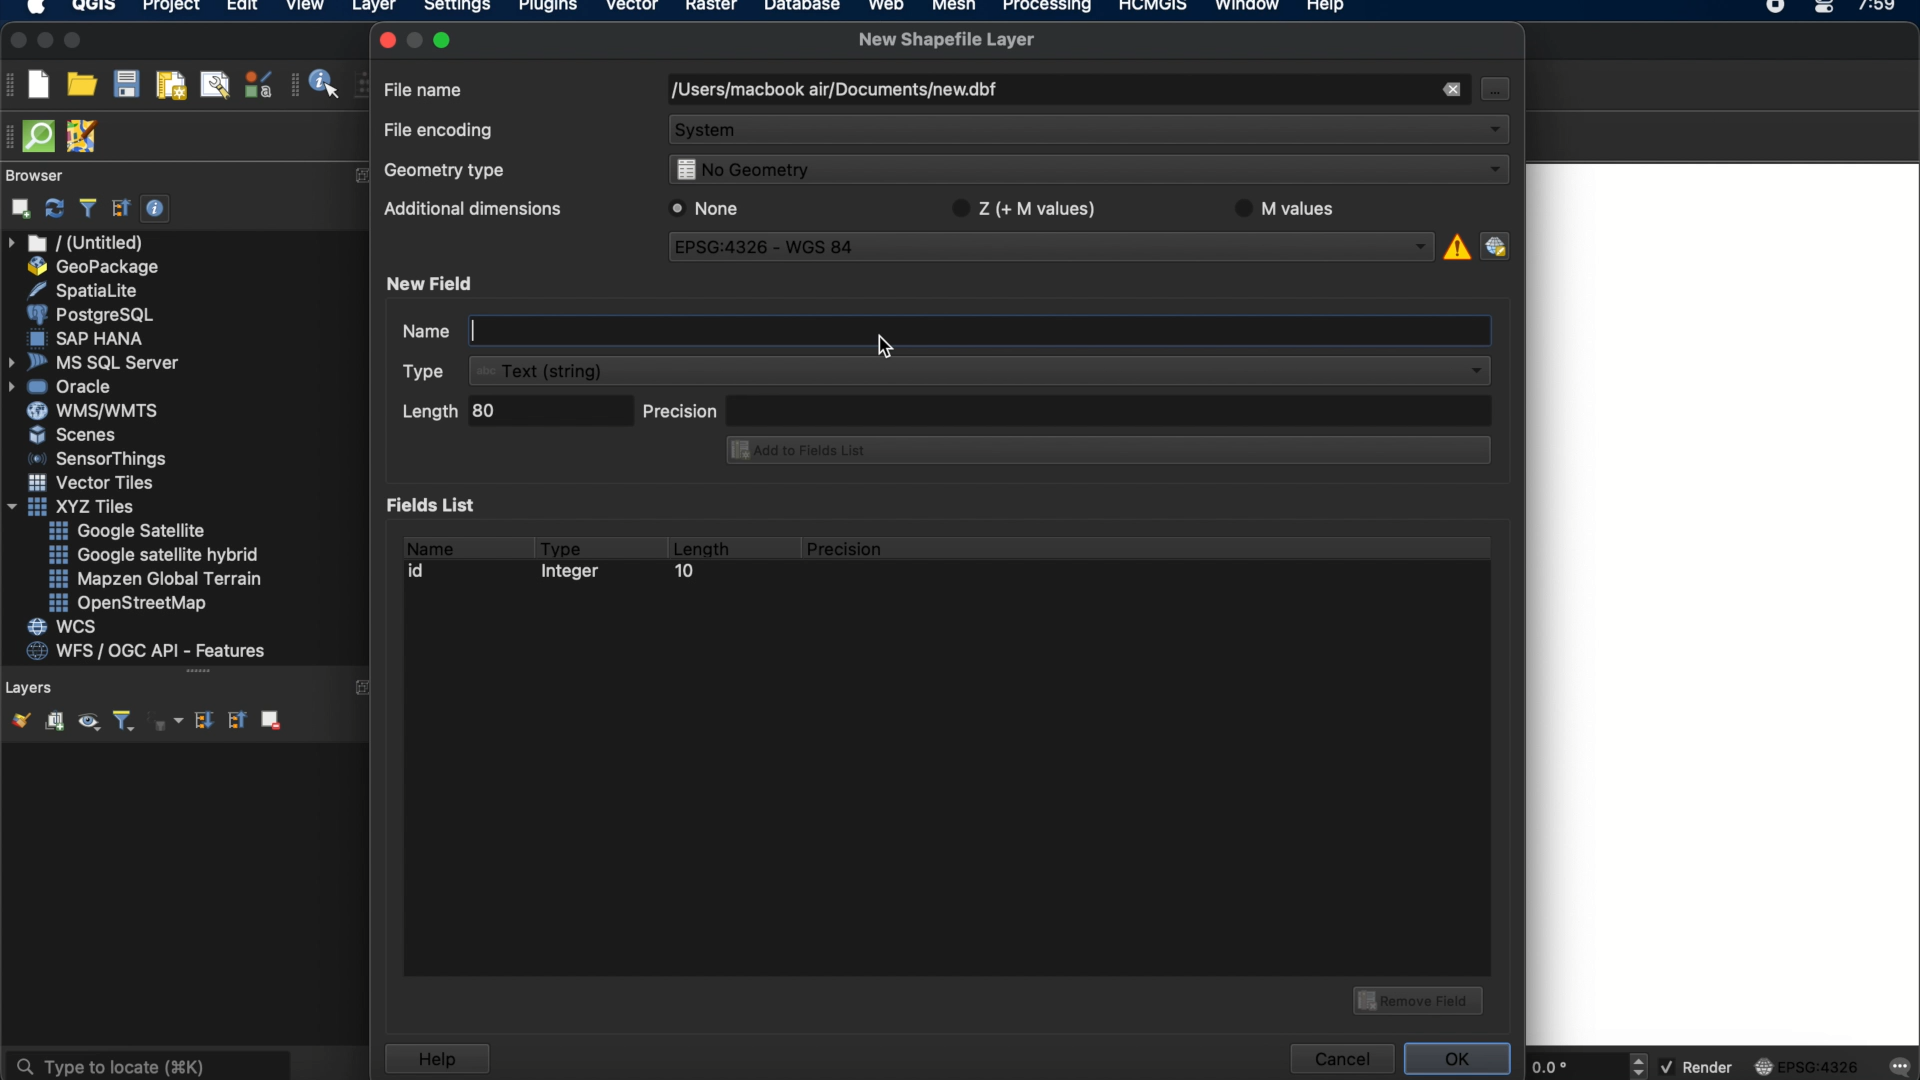 This screenshot has height=1080, width=1920. Describe the element at coordinates (65, 628) in the screenshot. I see `wcs` at that location.